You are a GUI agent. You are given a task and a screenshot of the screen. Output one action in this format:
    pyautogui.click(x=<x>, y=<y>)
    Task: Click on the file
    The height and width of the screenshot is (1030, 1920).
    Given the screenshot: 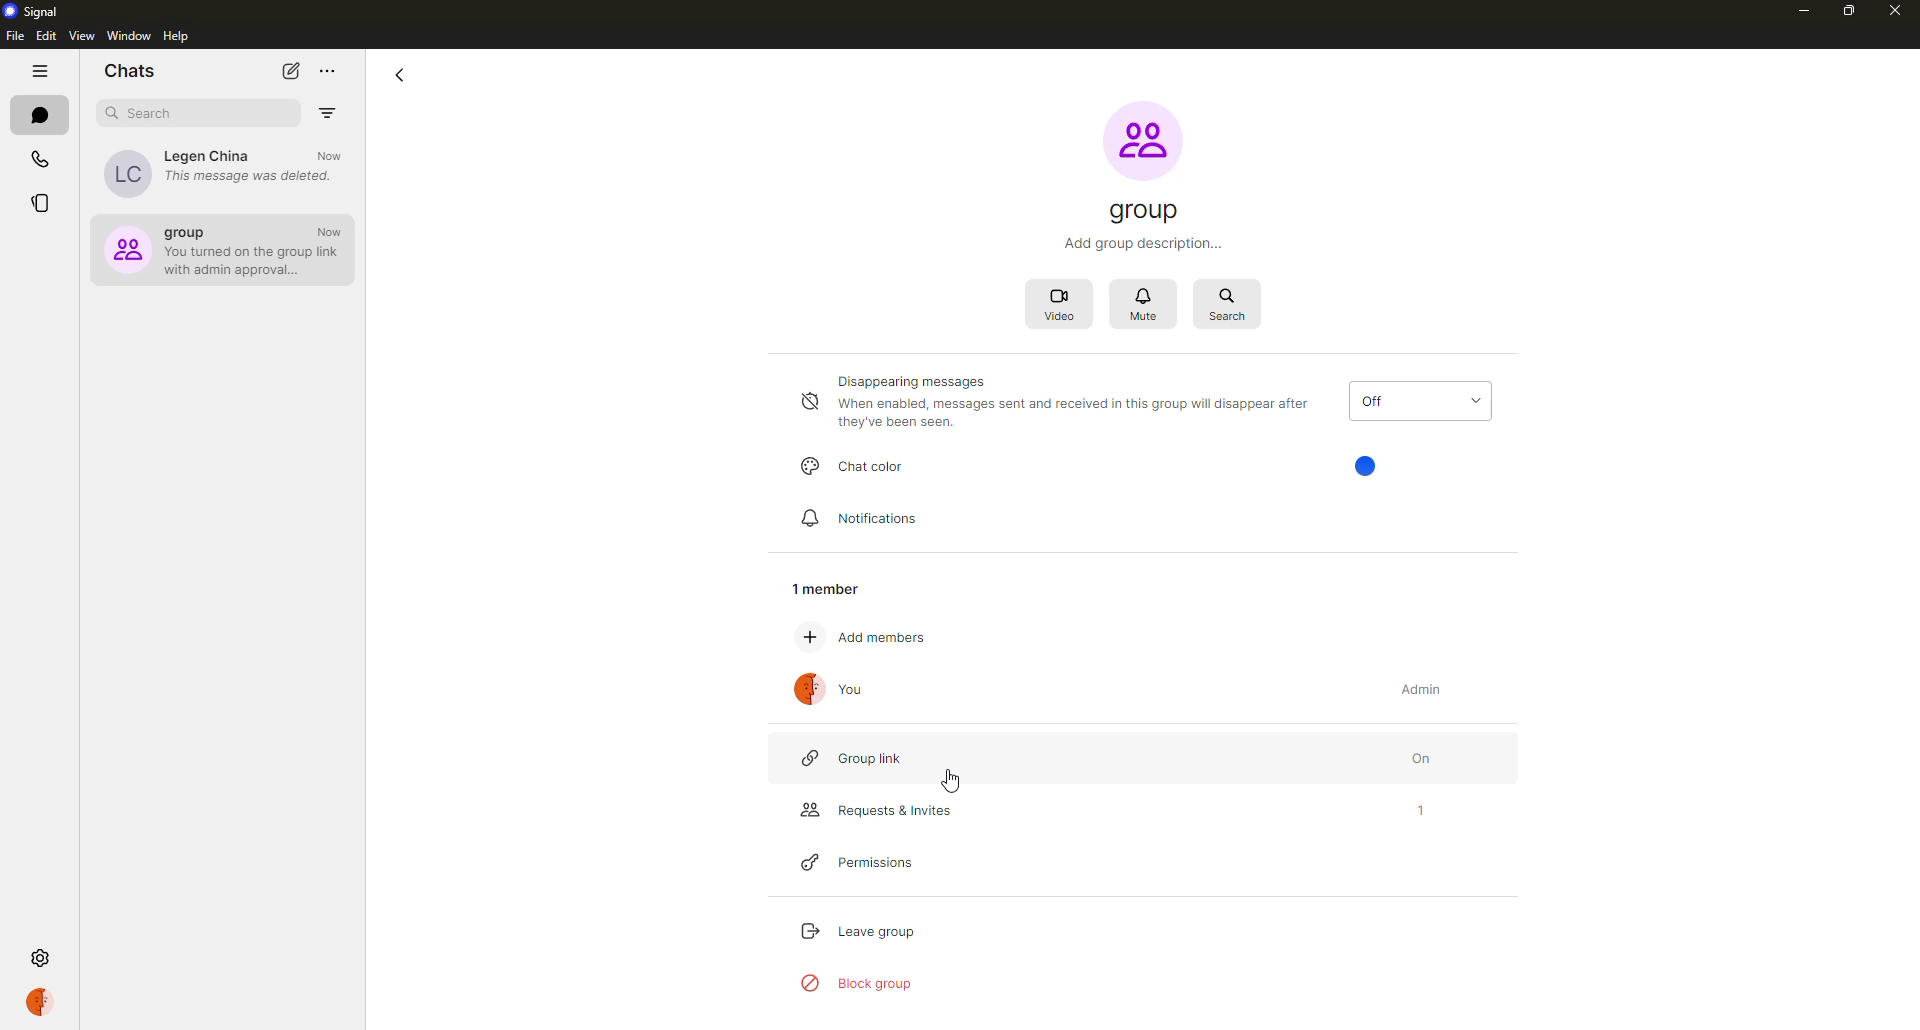 What is the action you would take?
    pyautogui.click(x=13, y=36)
    